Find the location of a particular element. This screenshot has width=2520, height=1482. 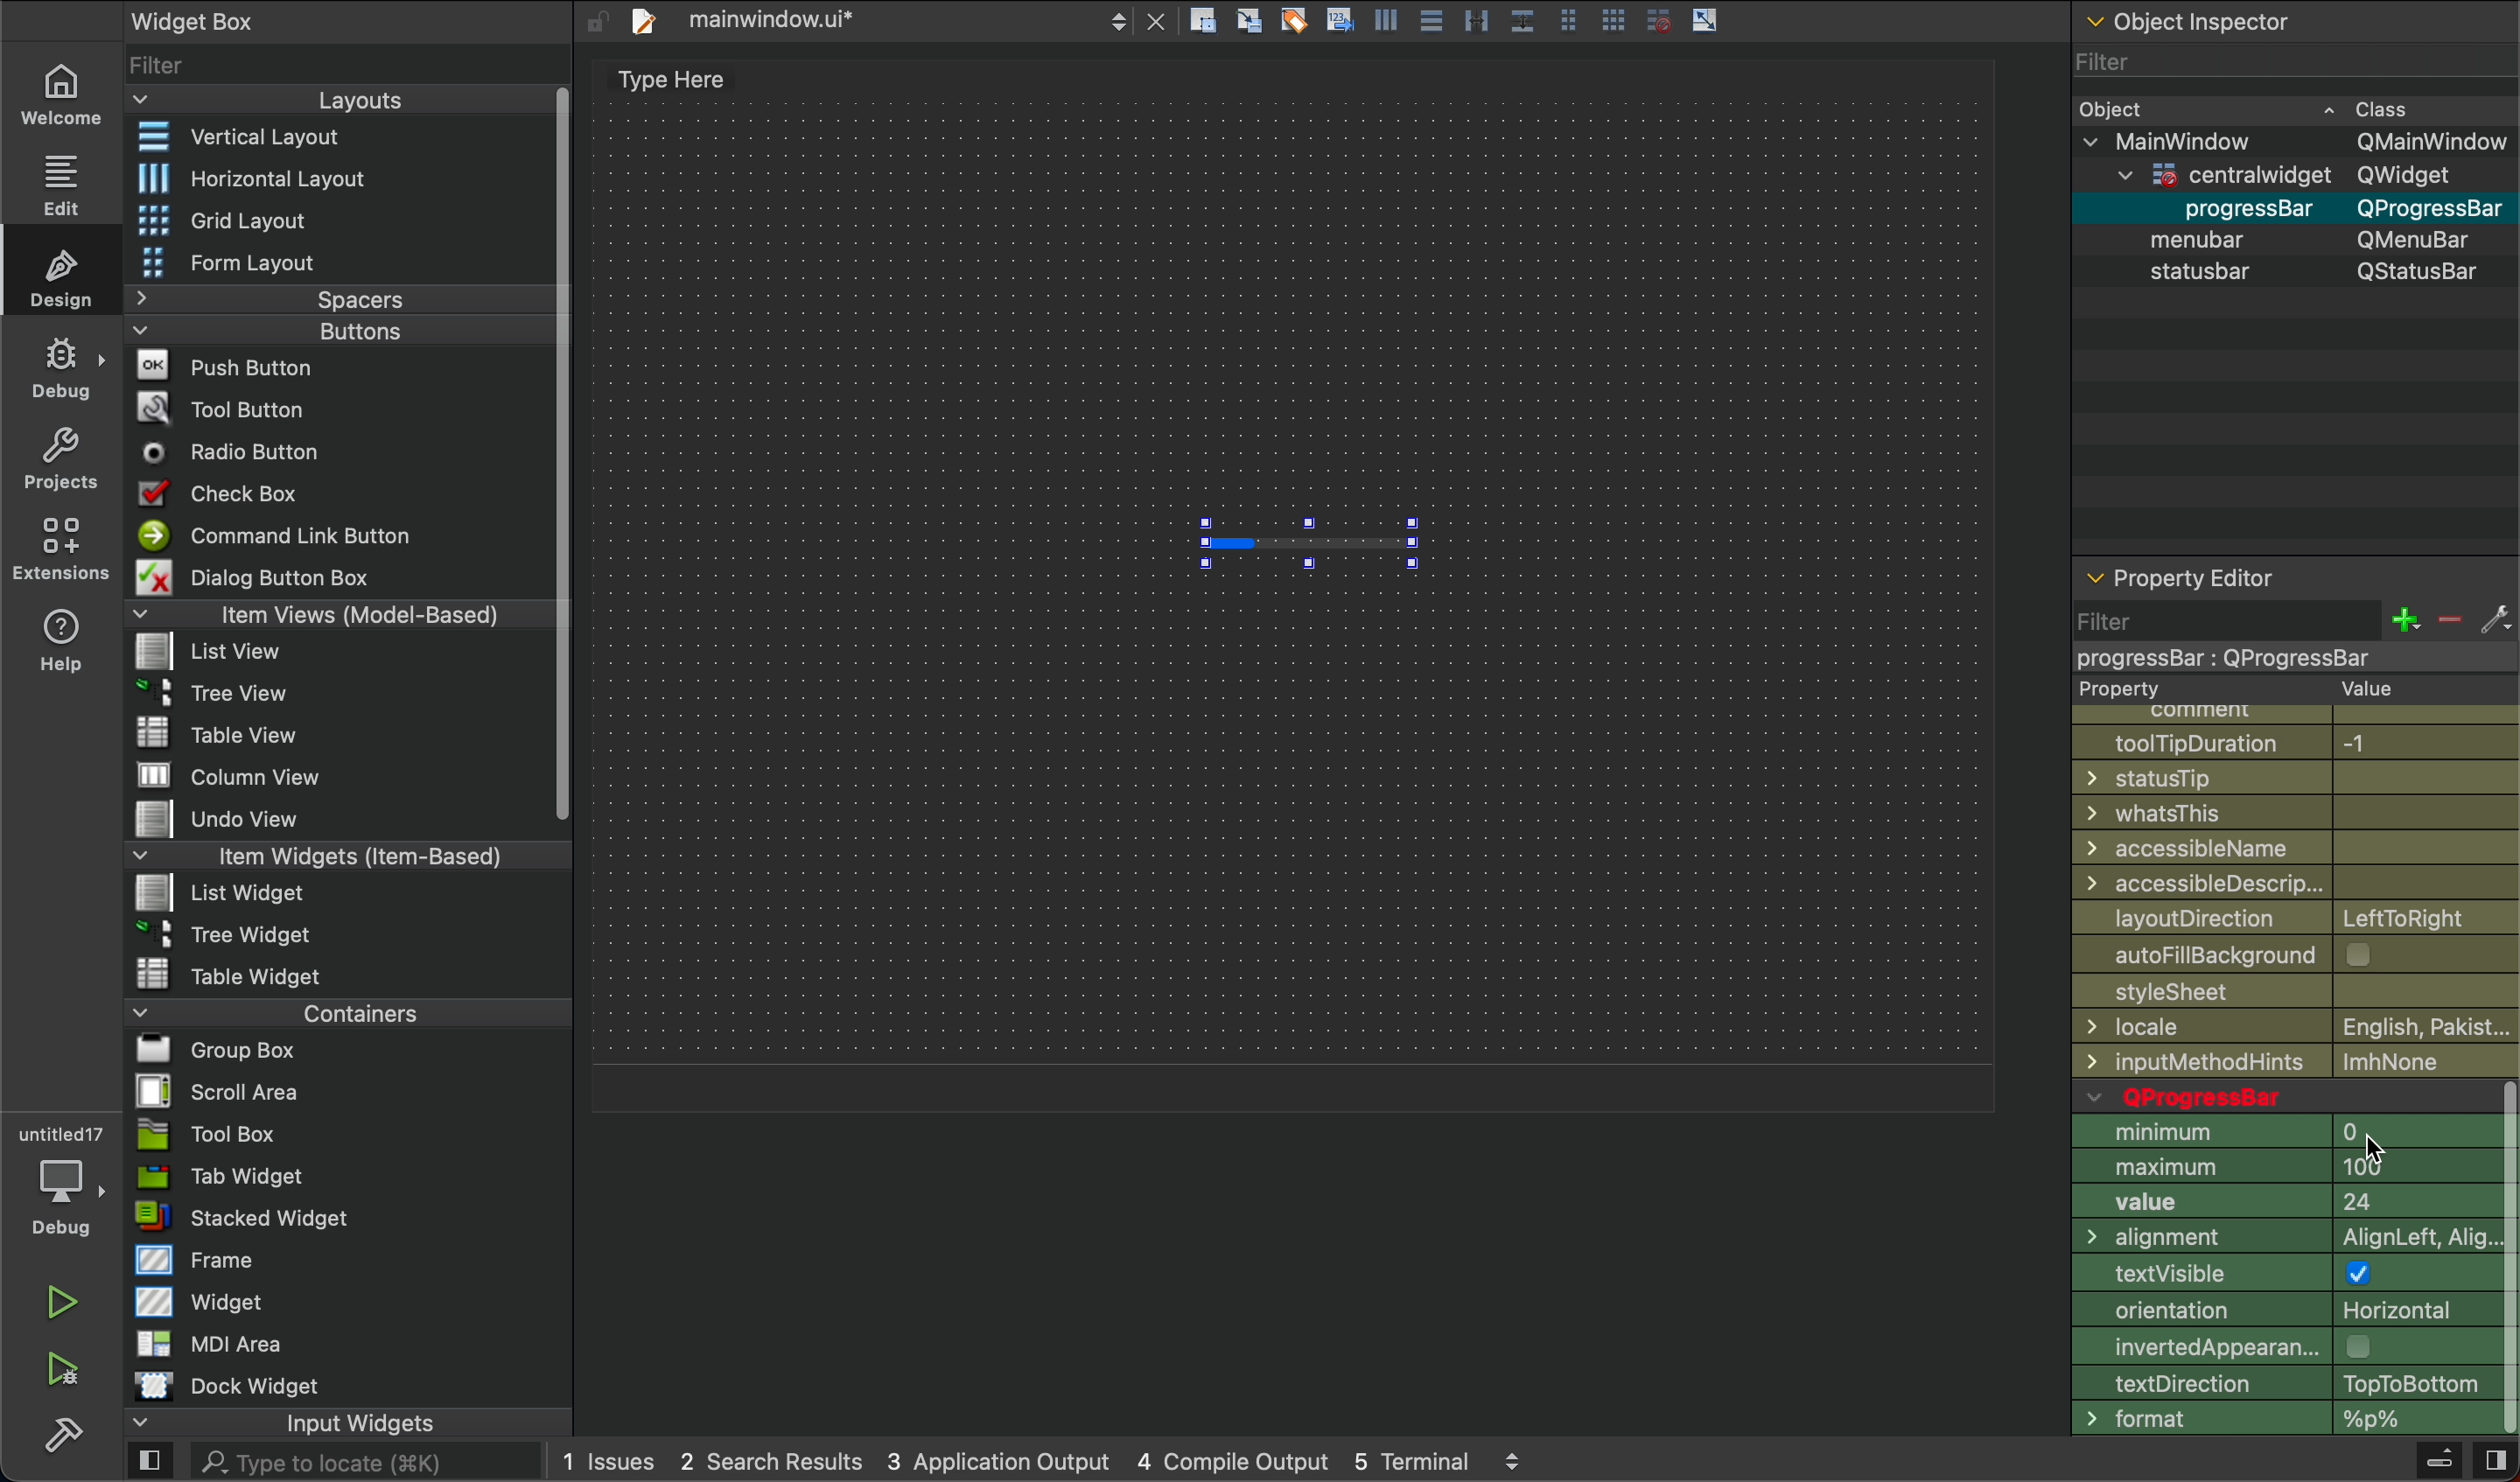

edit is located at coordinates (57, 181).